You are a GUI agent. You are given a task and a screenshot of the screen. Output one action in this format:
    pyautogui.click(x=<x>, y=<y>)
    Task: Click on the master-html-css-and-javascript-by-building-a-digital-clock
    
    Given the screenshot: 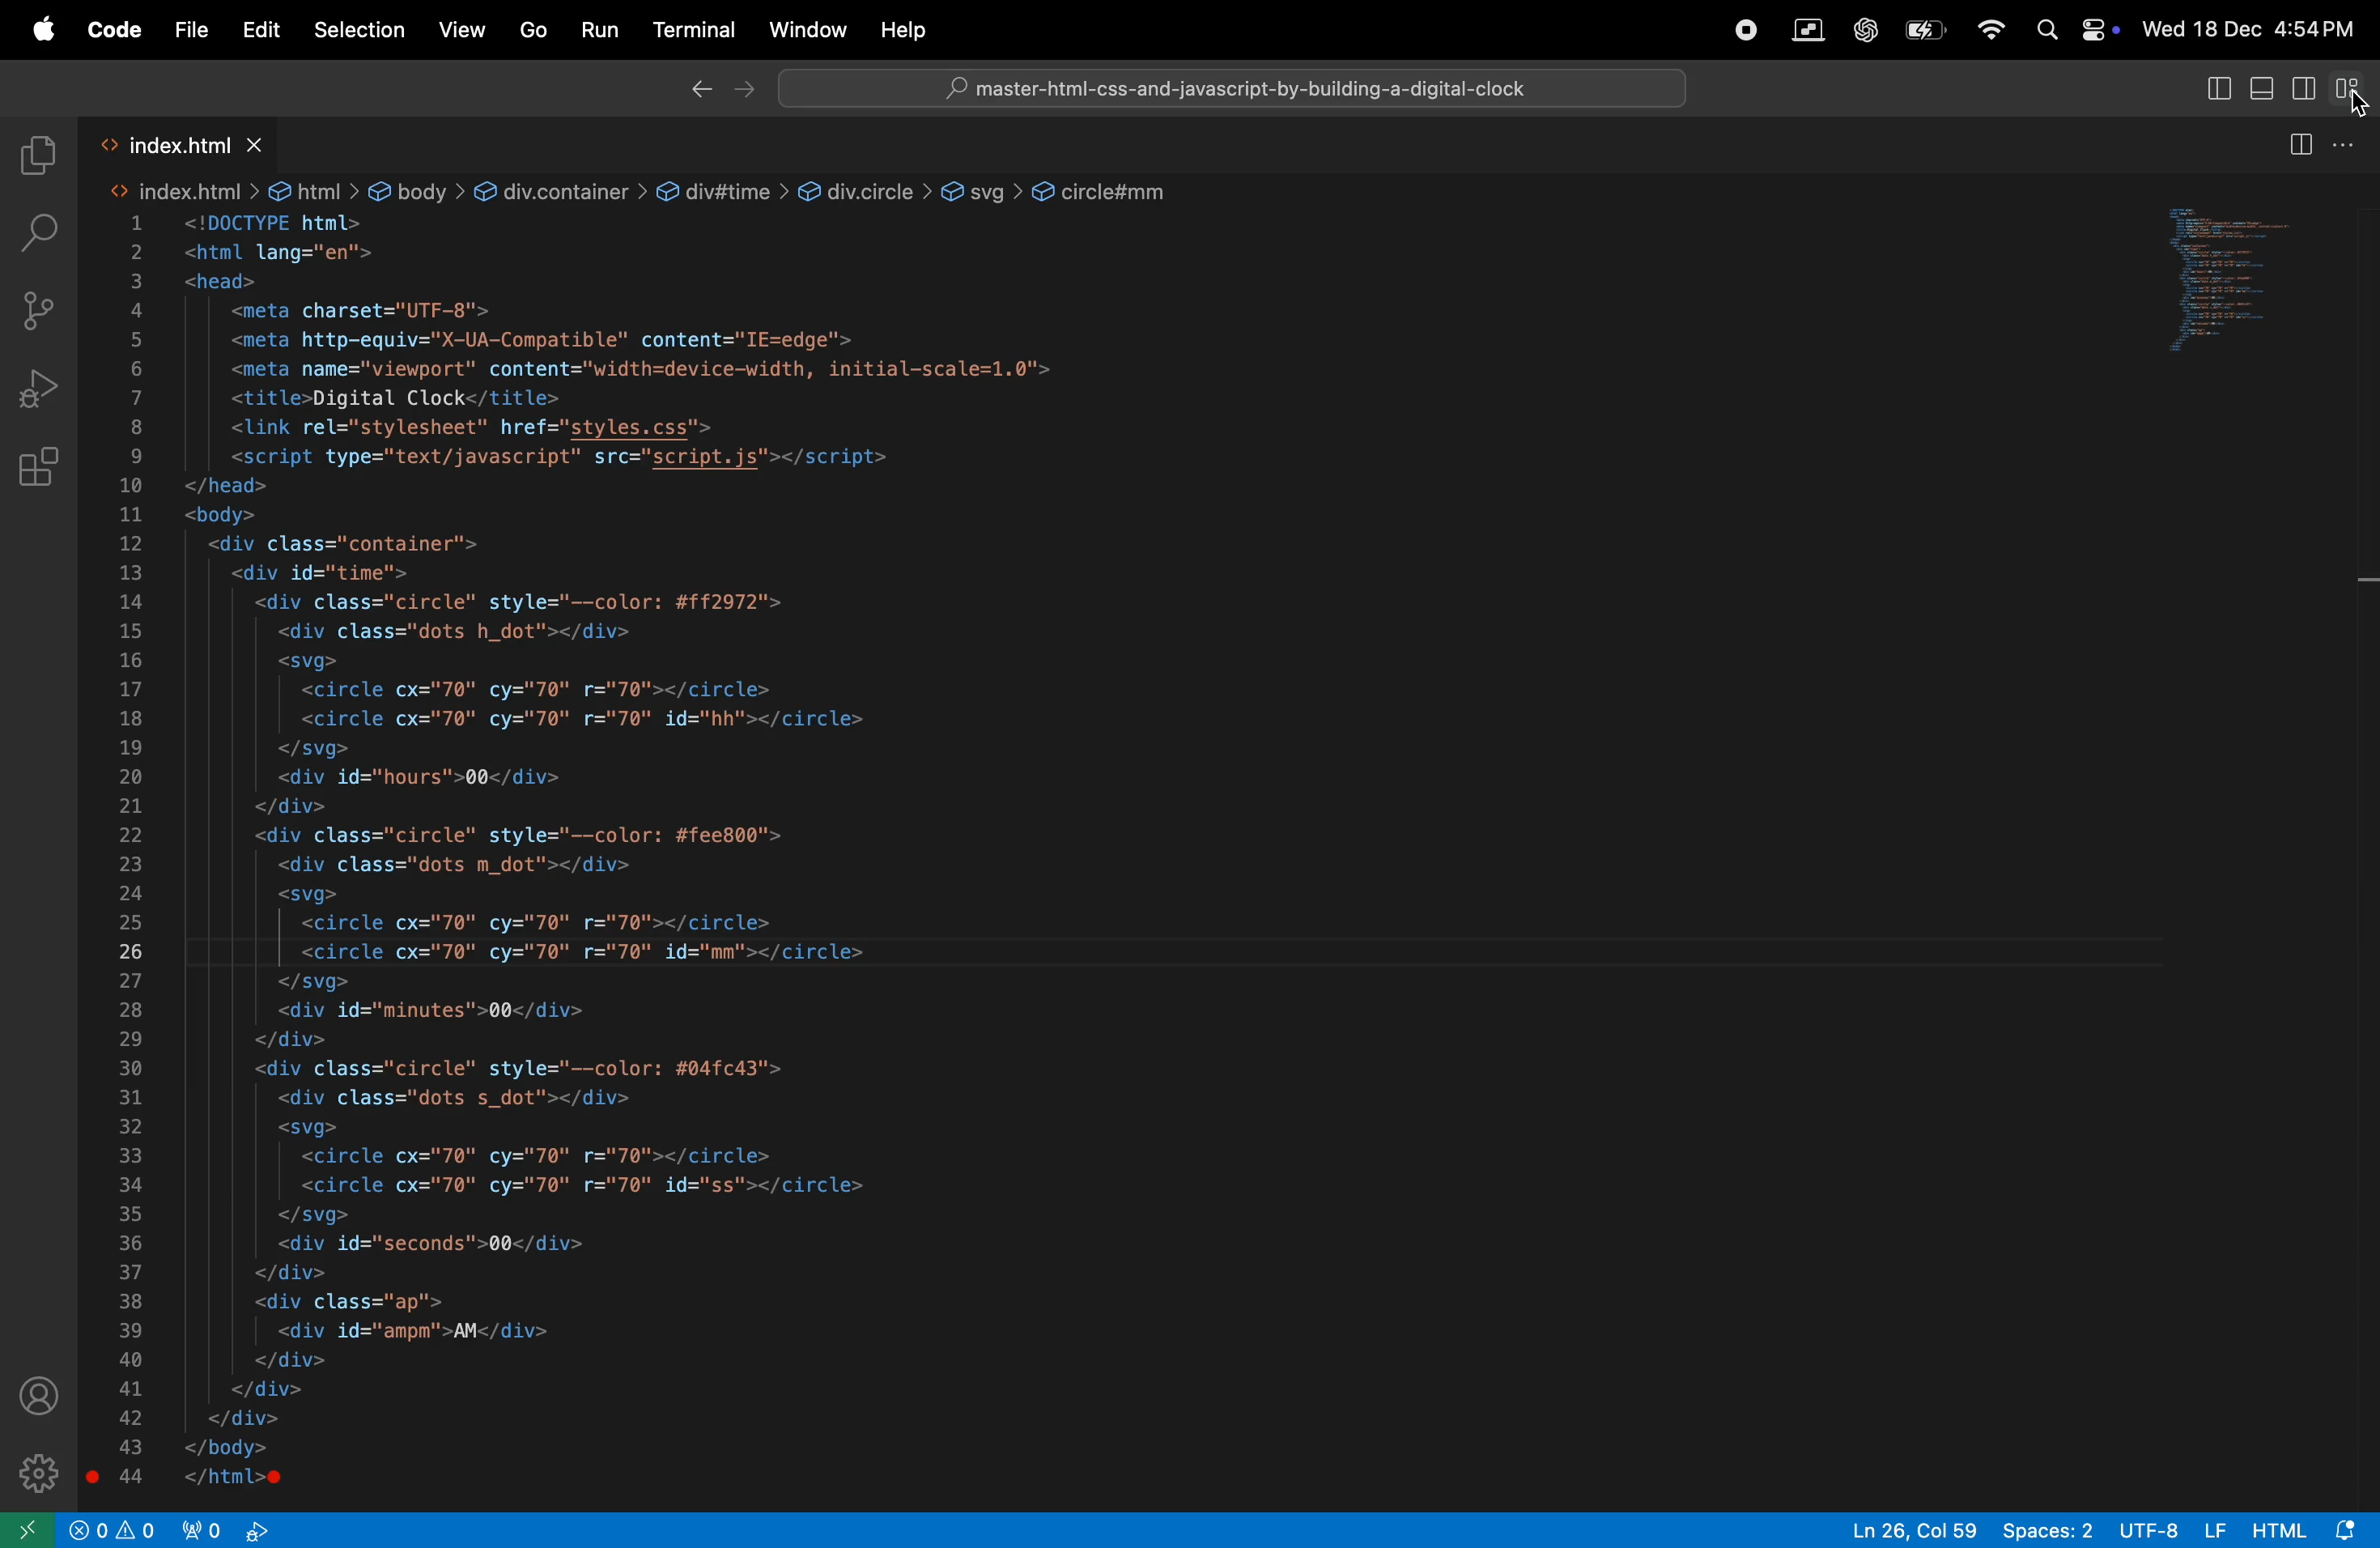 What is the action you would take?
    pyautogui.click(x=1251, y=91)
    